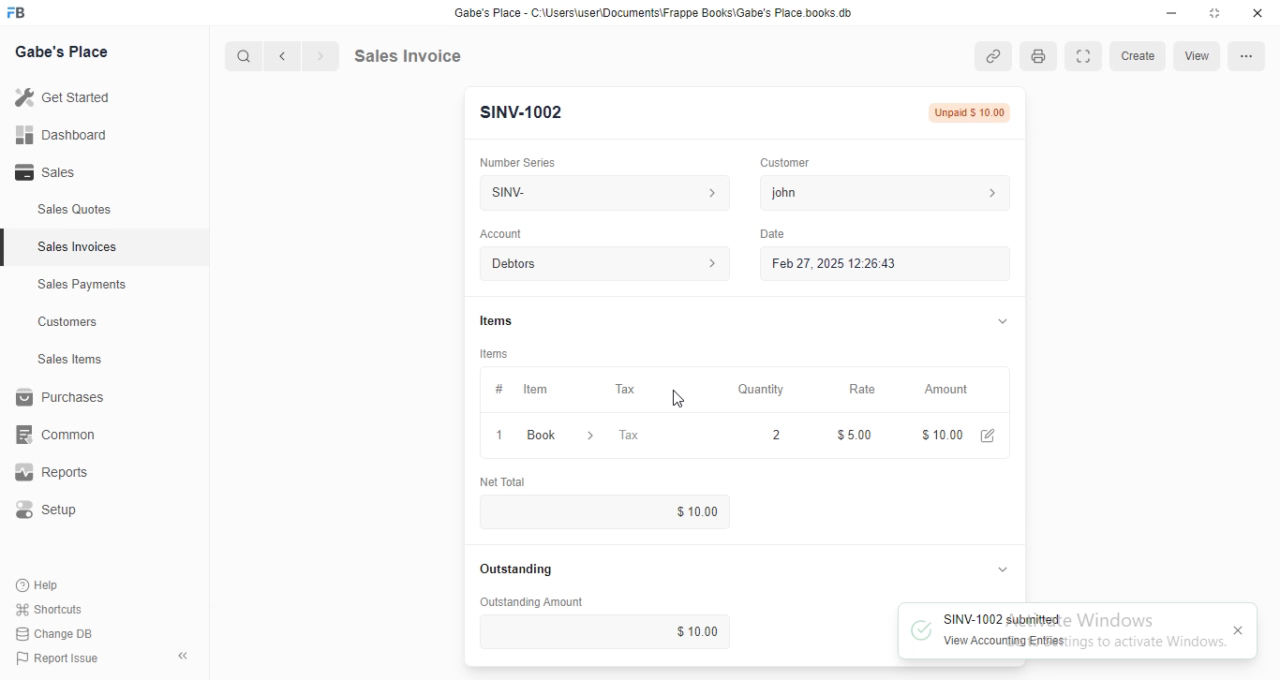 The image size is (1280, 680). What do you see at coordinates (1039, 56) in the screenshot?
I see `Print` at bounding box center [1039, 56].